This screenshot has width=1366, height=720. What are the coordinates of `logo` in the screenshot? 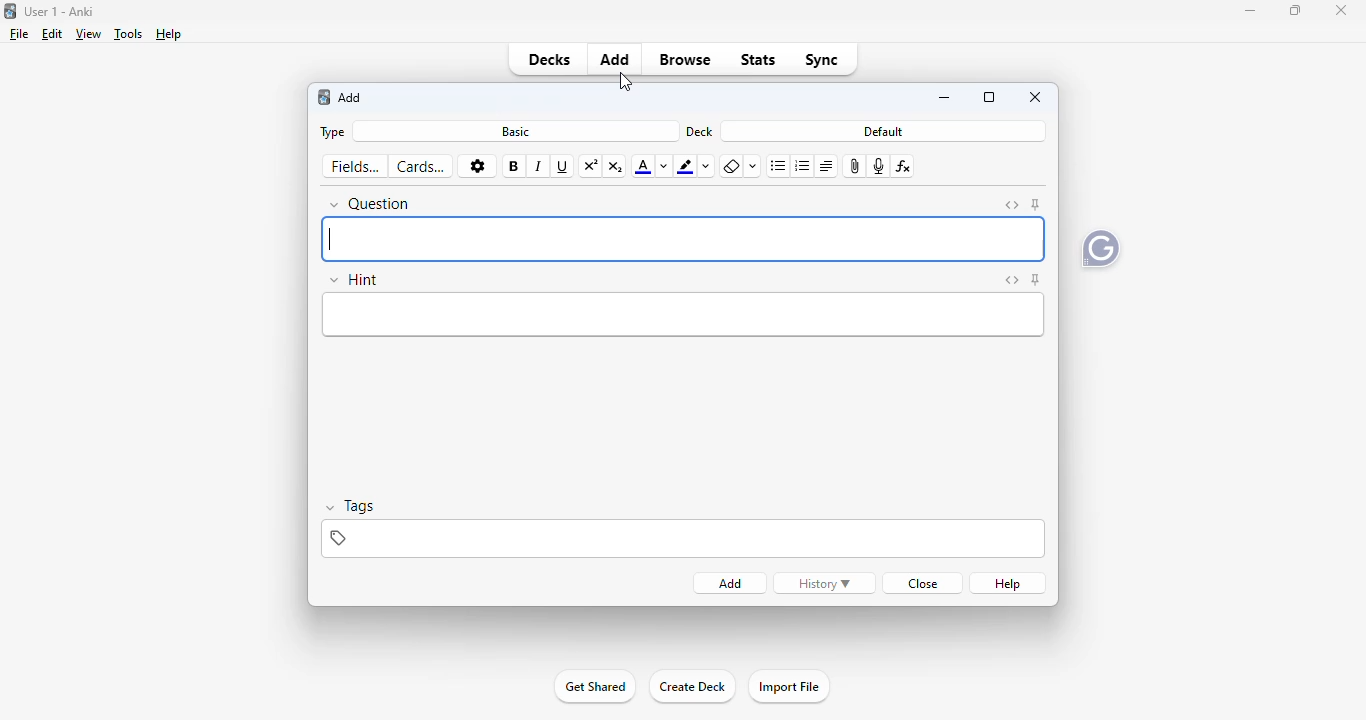 It's located at (323, 97).